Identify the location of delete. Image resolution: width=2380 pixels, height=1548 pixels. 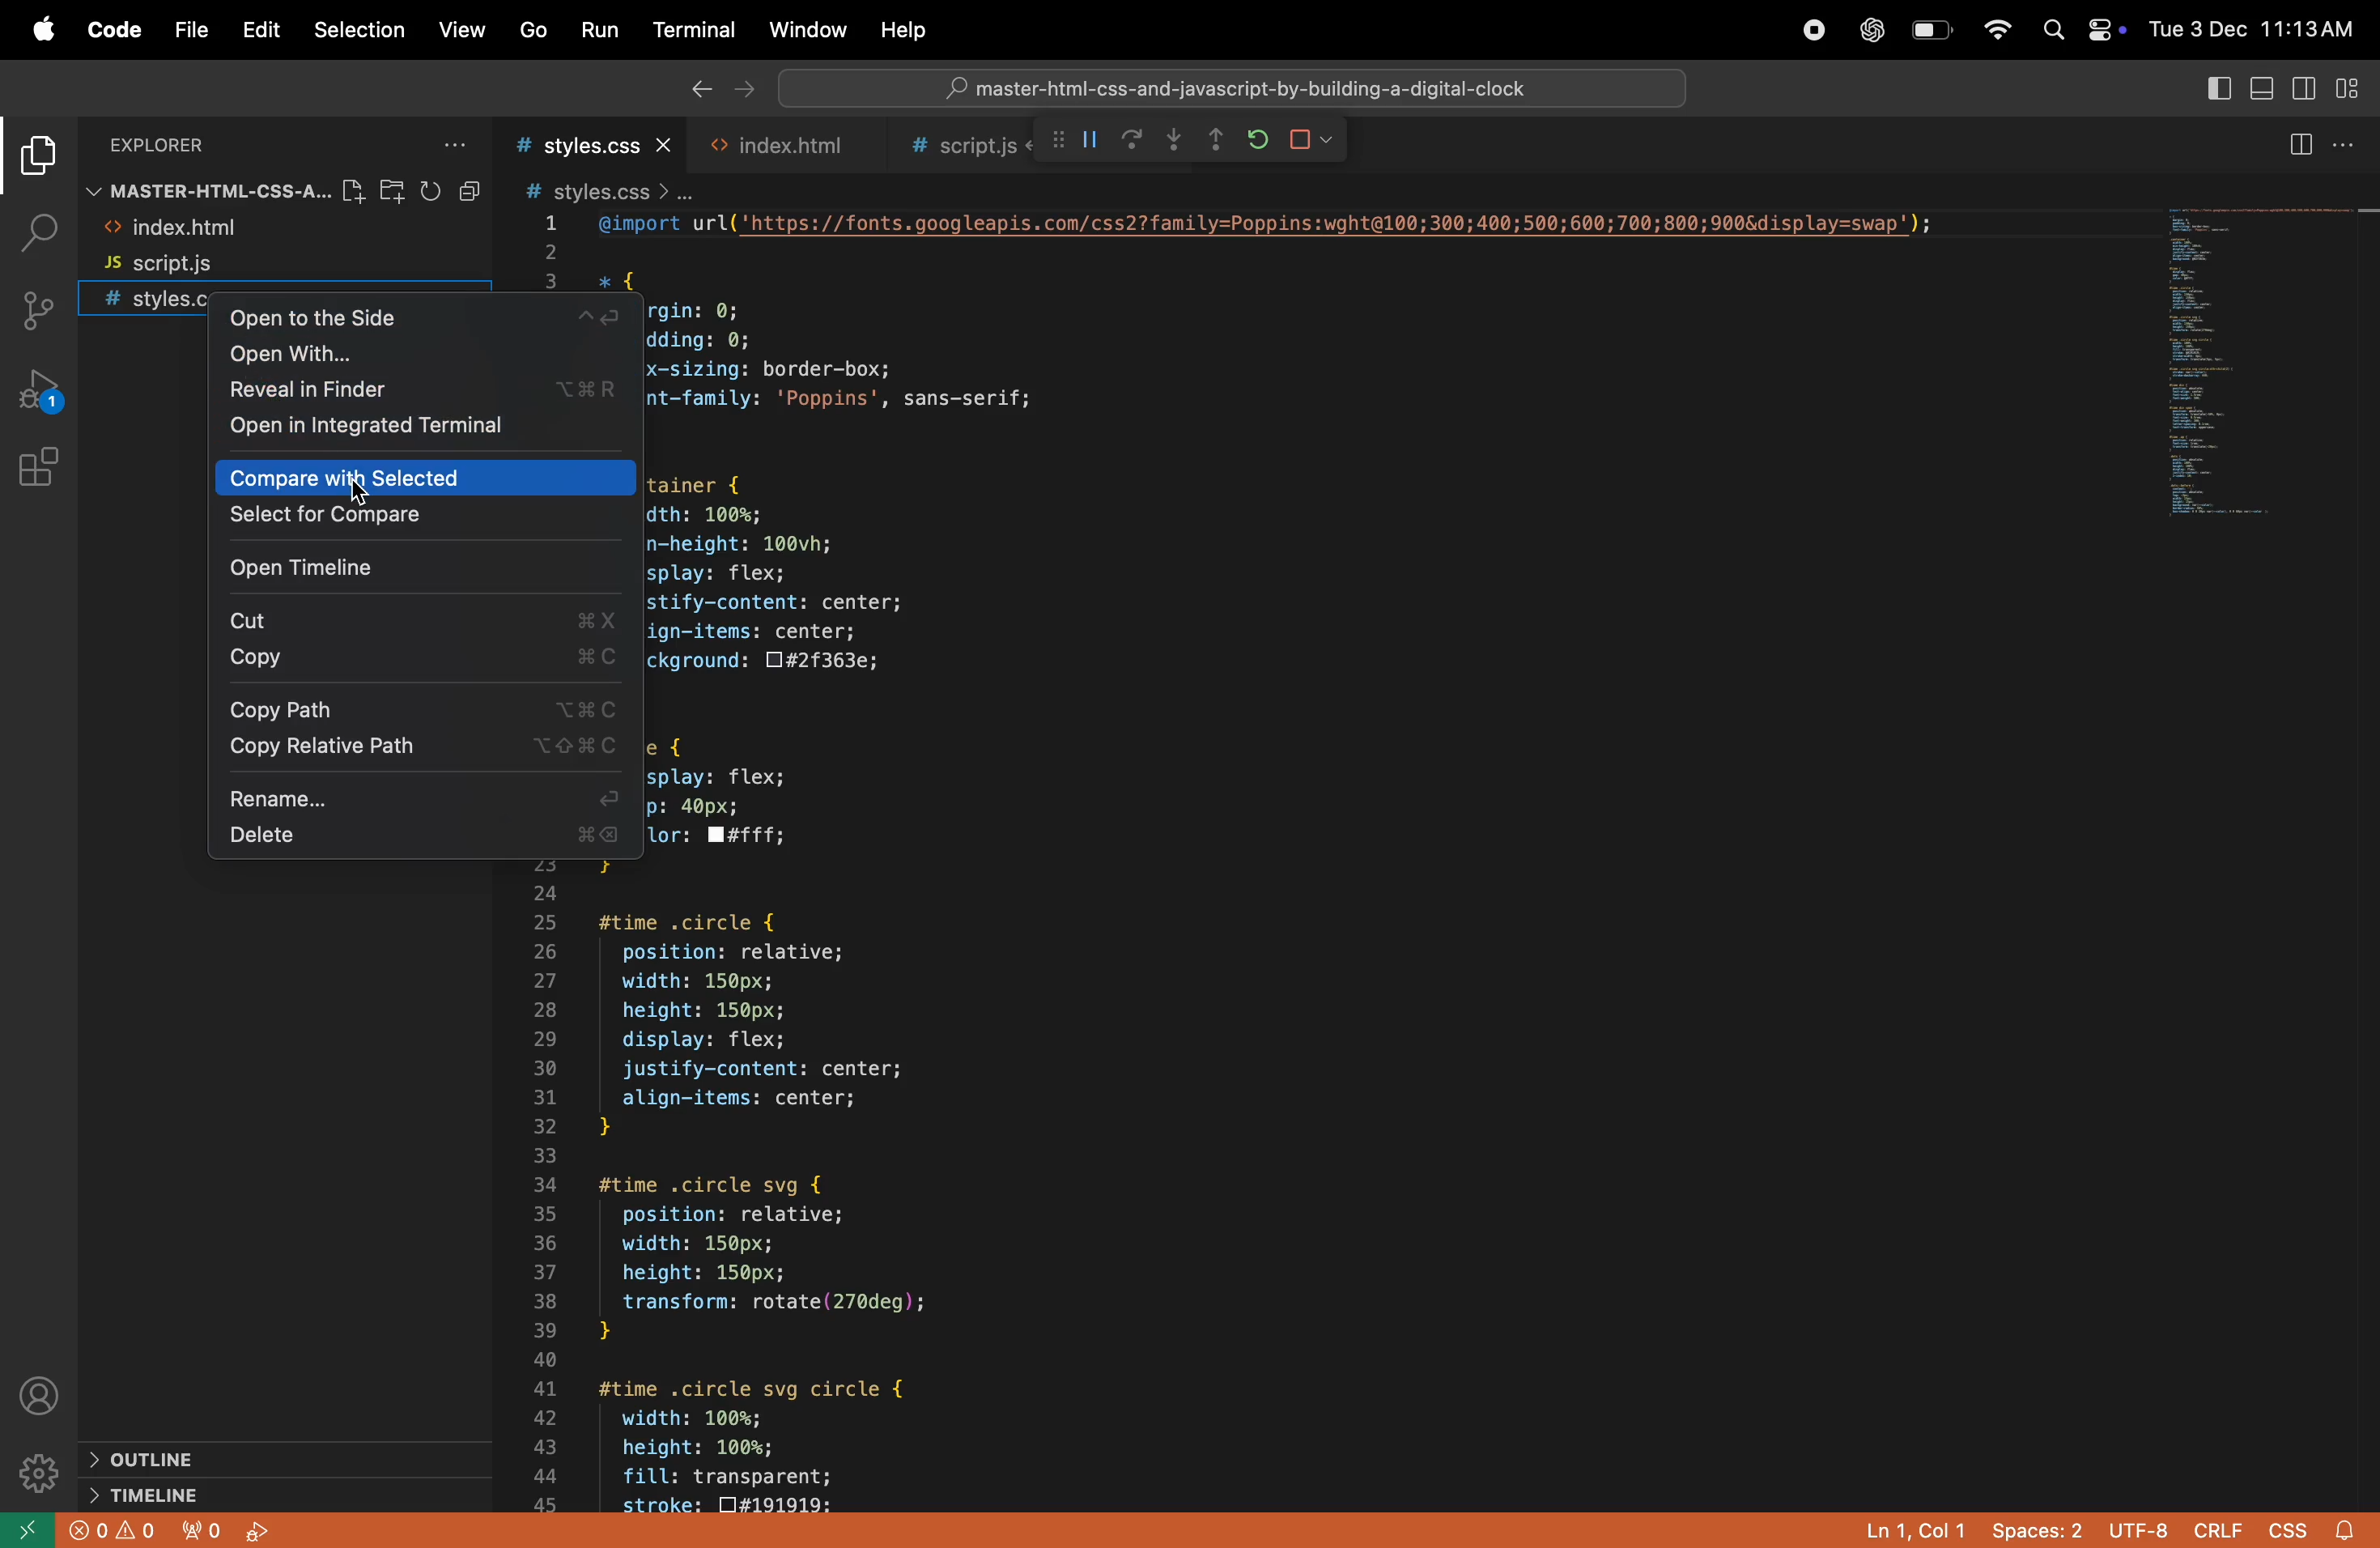
(423, 837).